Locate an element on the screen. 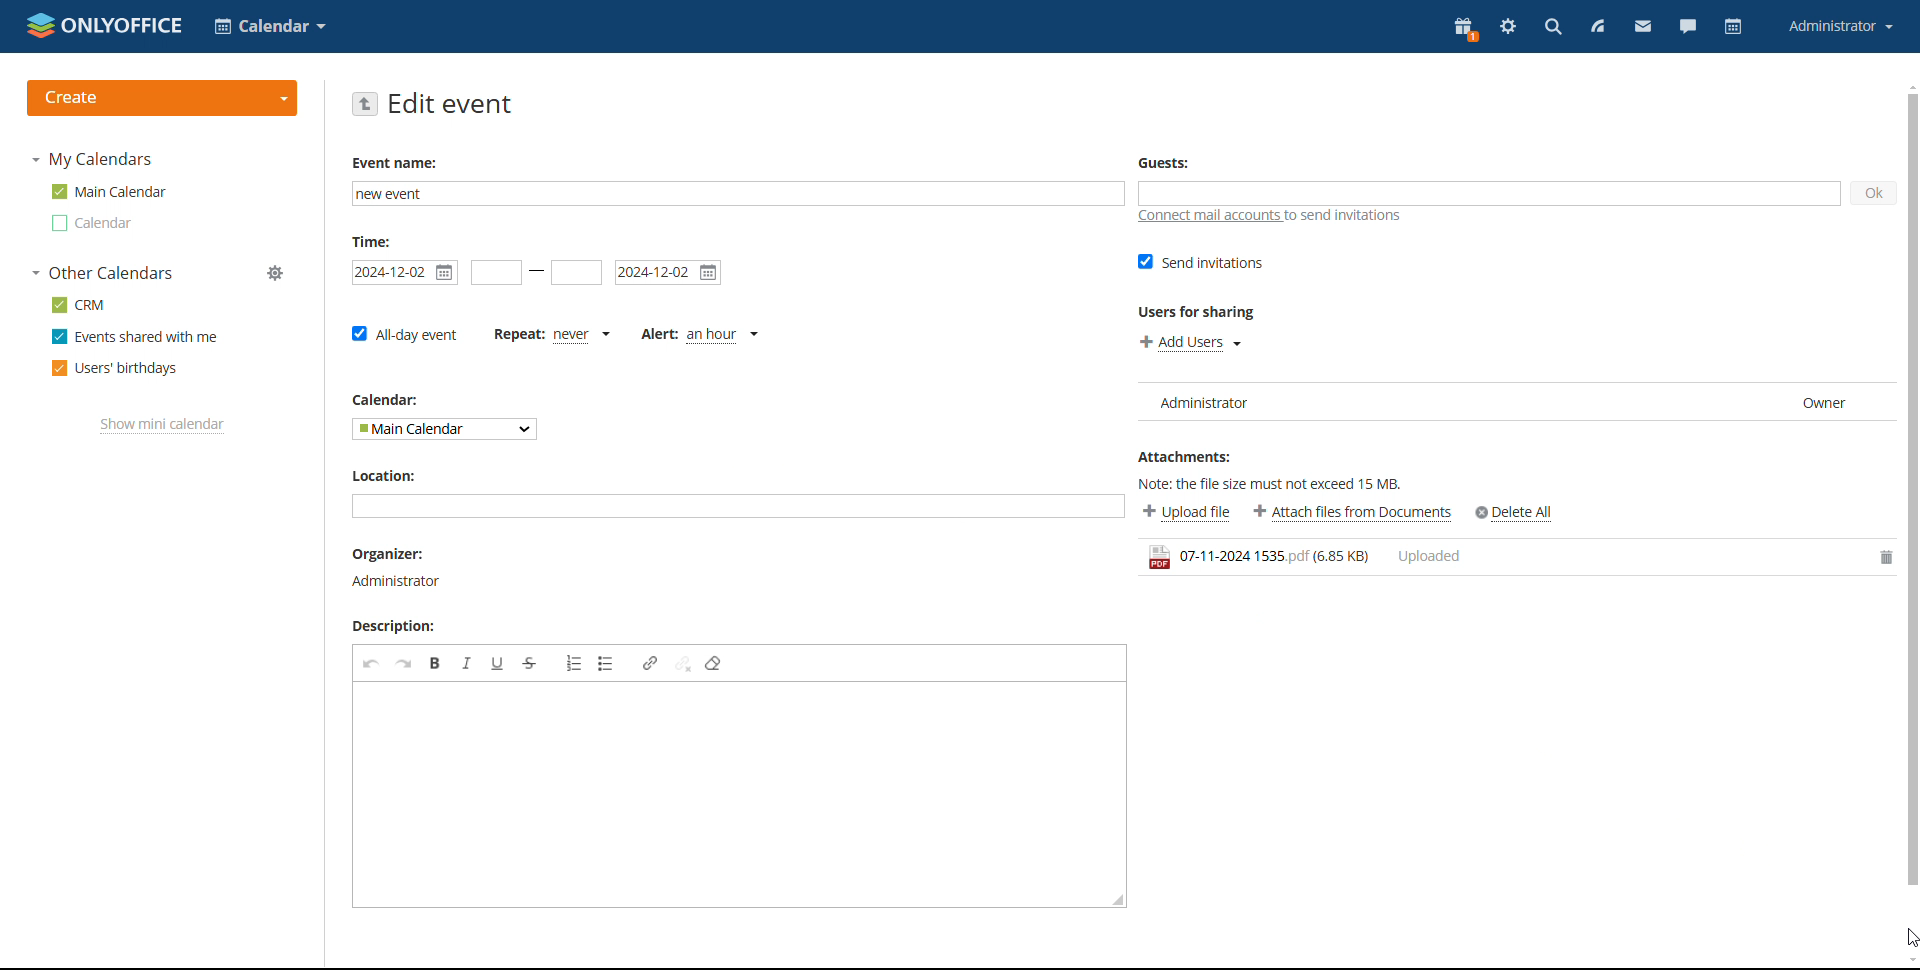  add location is located at coordinates (736, 506).